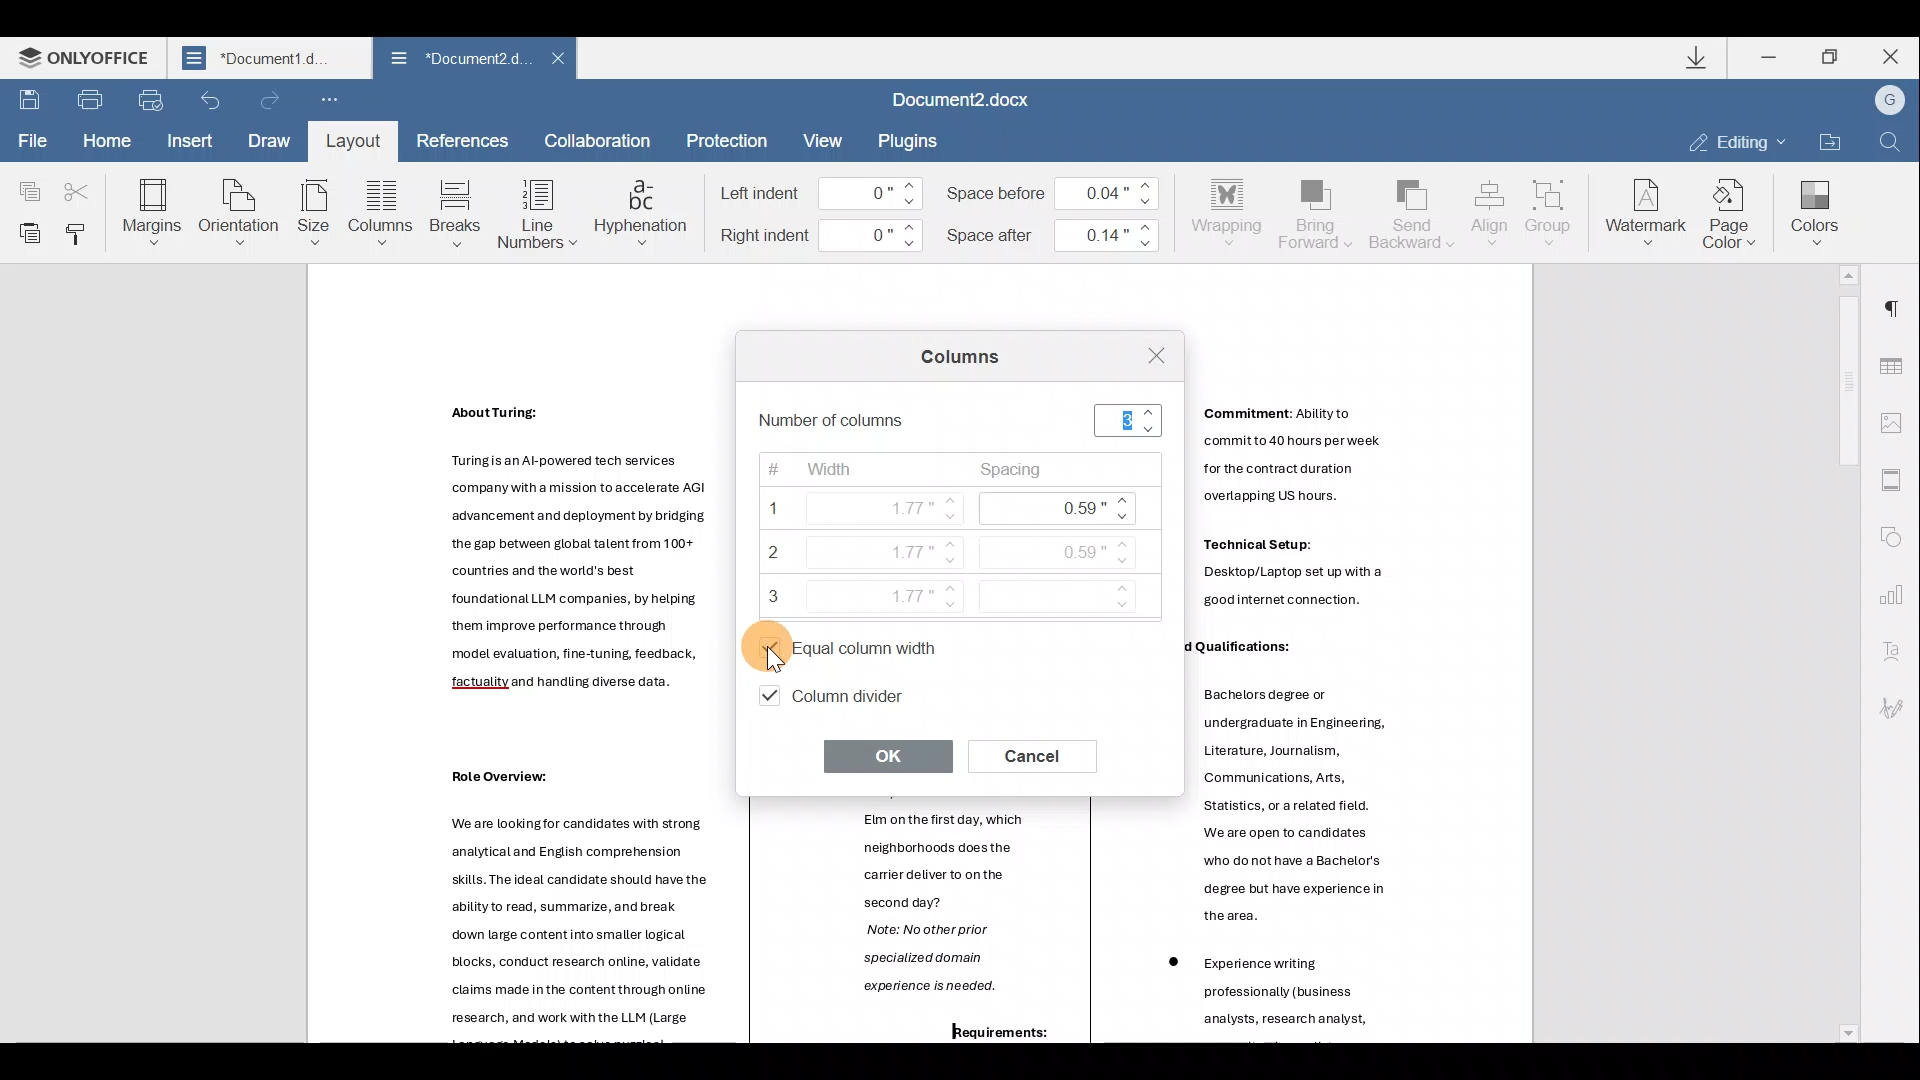 The width and height of the screenshot is (1920, 1080). Describe the element at coordinates (1895, 653) in the screenshot. I see `Text Art settings` at that location.